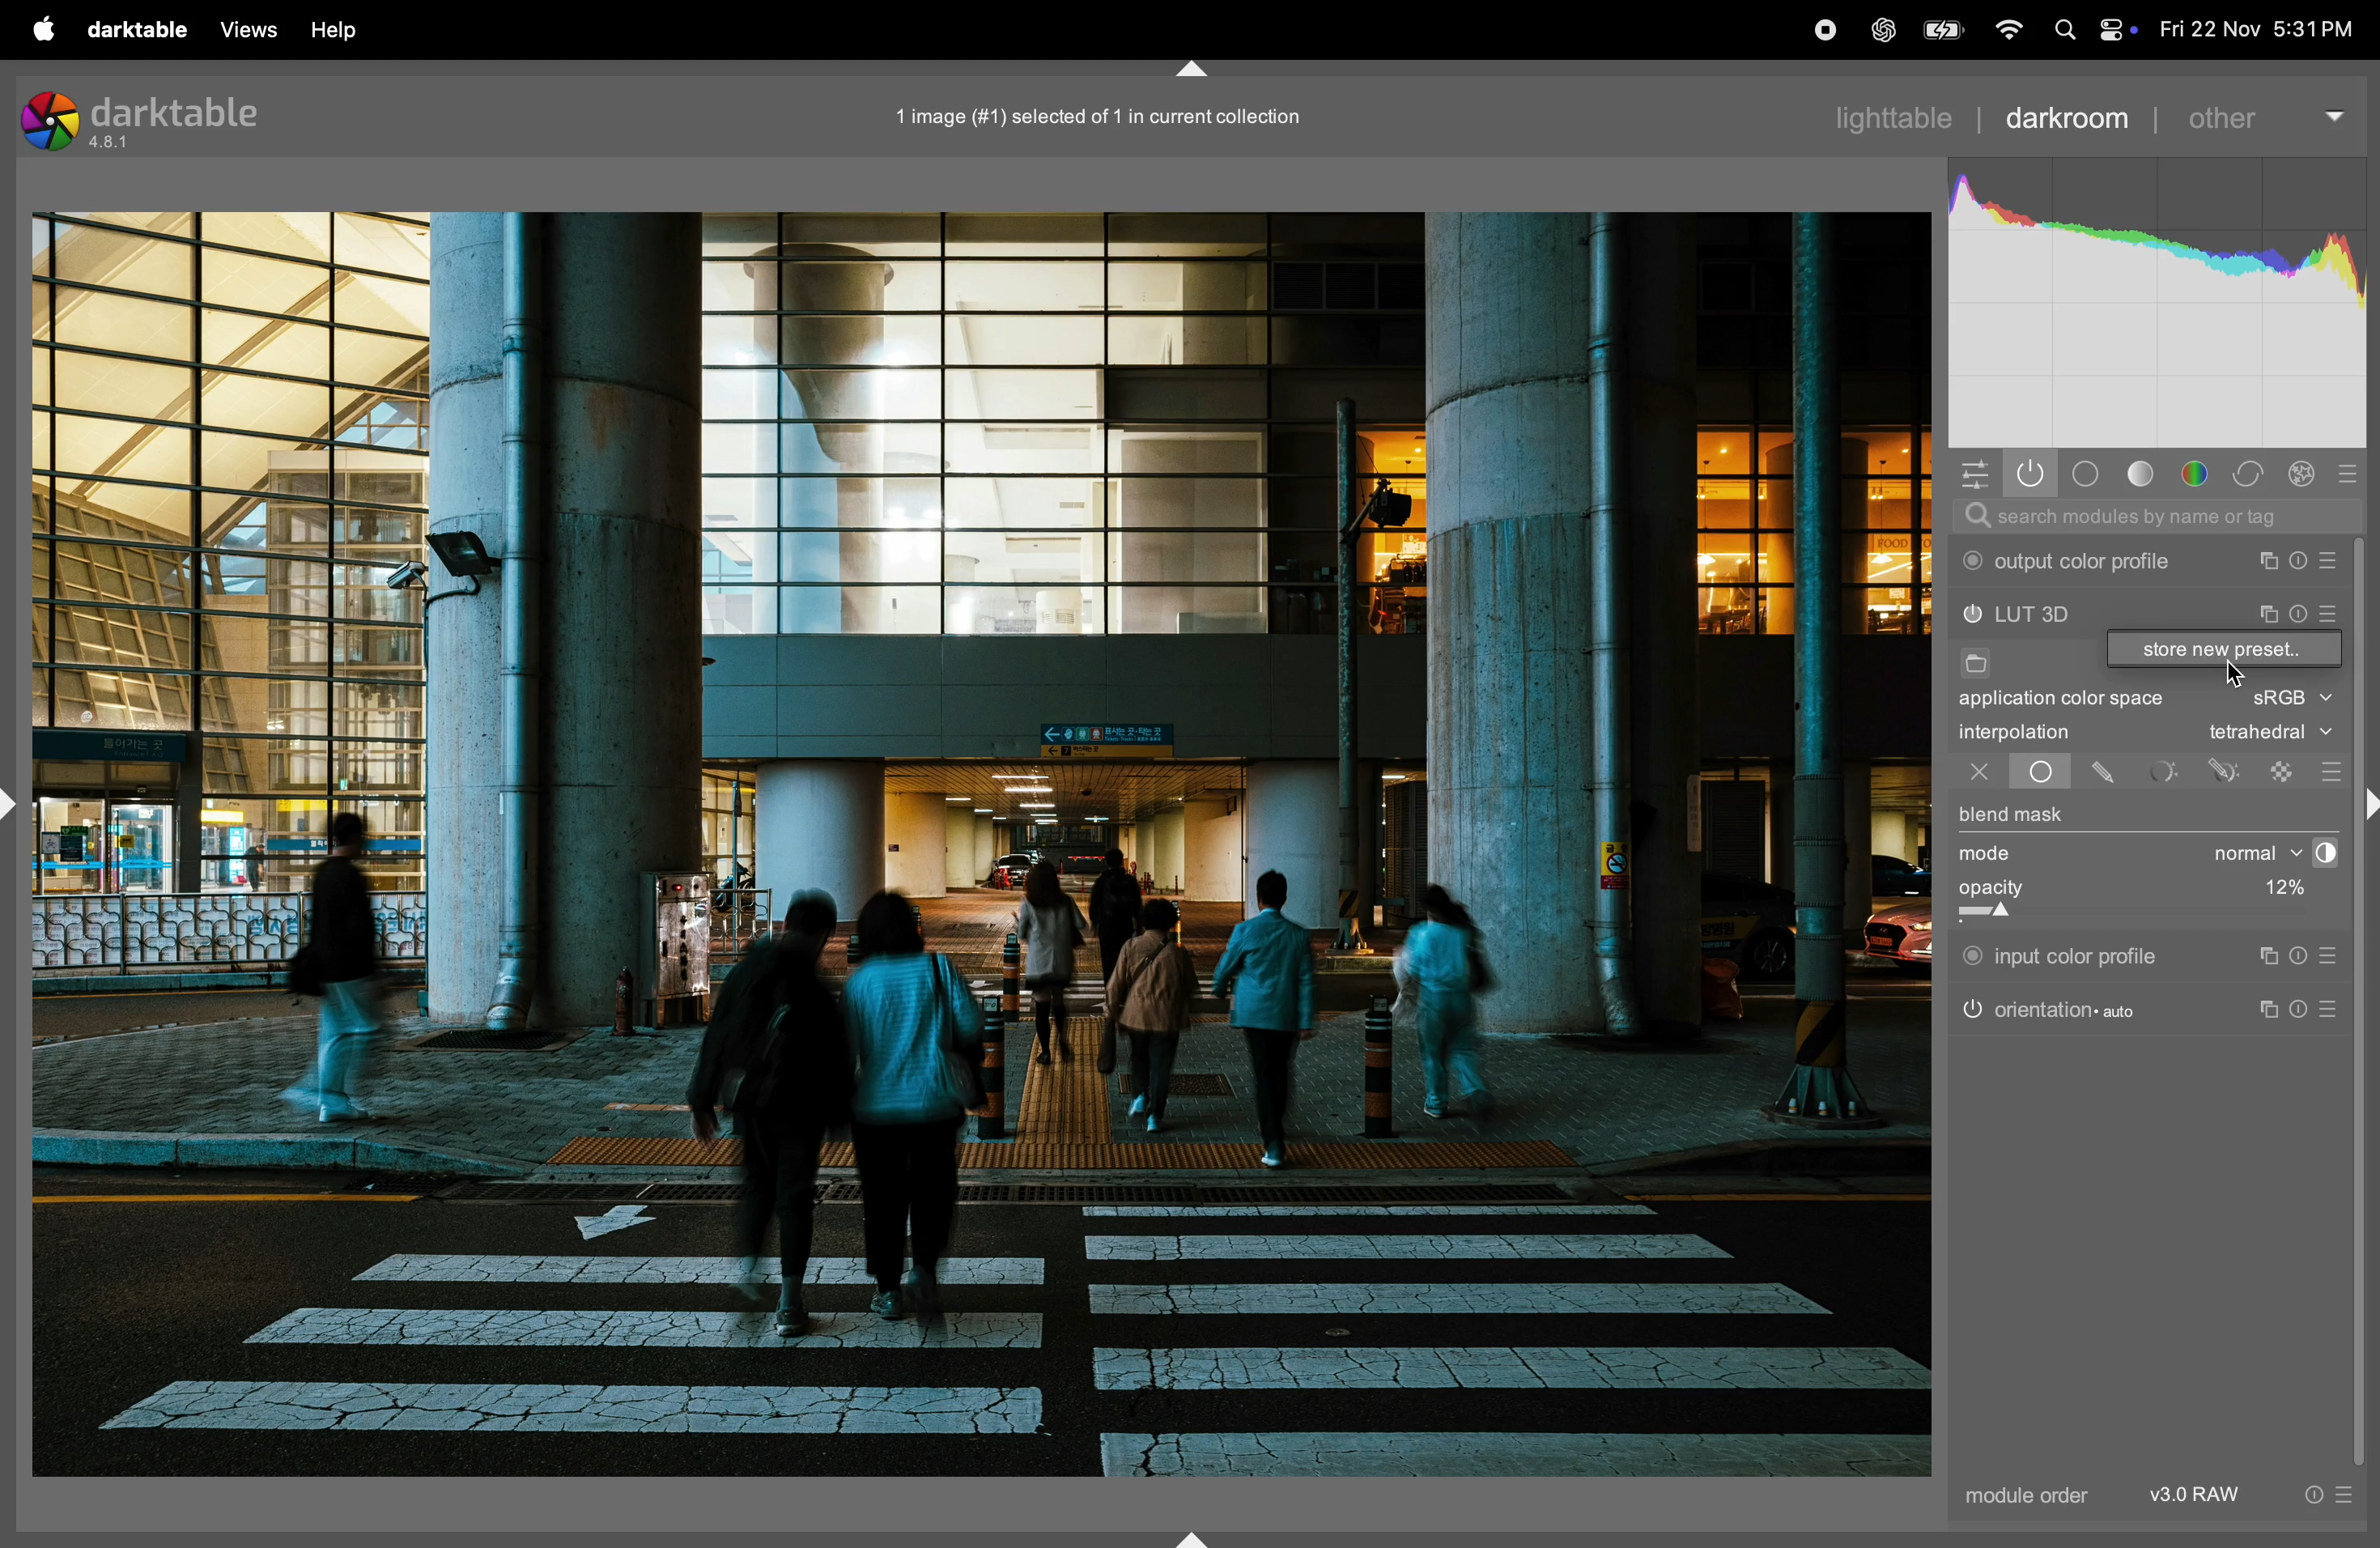 This screenshot has height=1548, width=2380. I want to click on drwan parmetric mask, so click(2229, 768).